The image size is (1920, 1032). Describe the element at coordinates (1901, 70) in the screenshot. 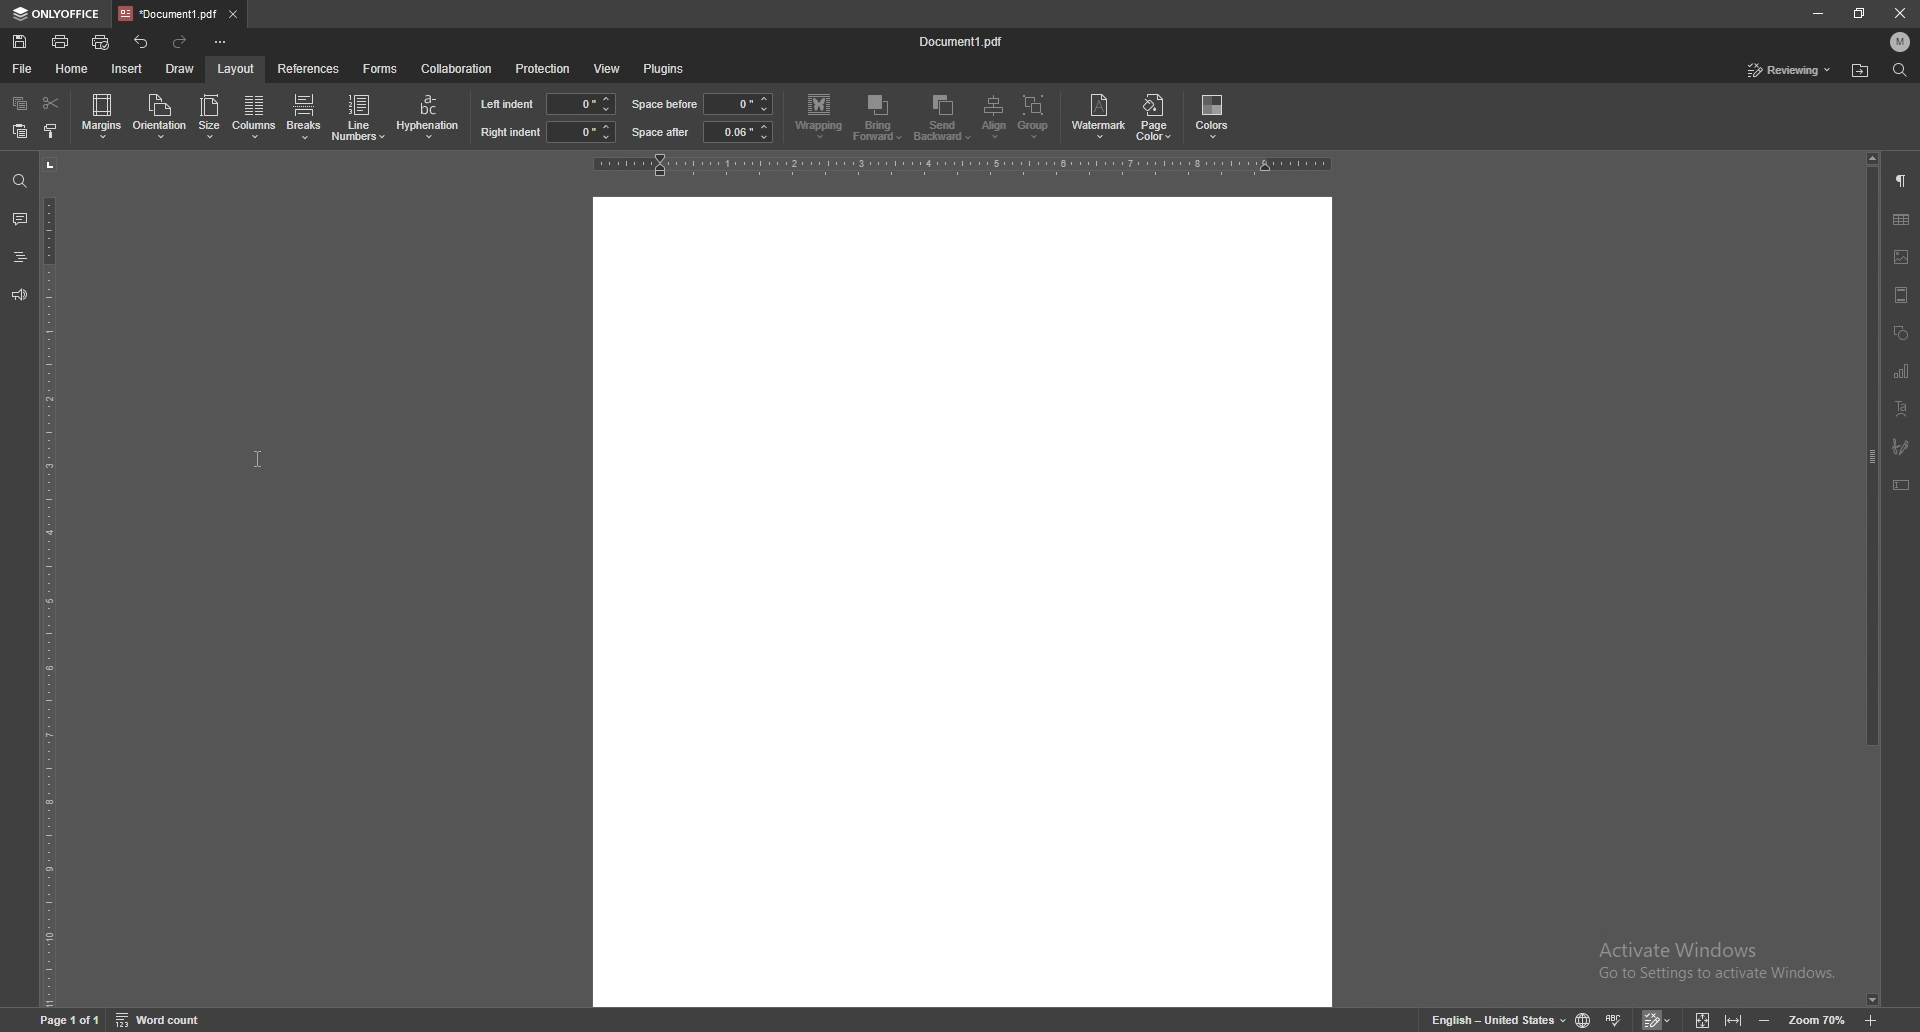

I see `find` at that location.